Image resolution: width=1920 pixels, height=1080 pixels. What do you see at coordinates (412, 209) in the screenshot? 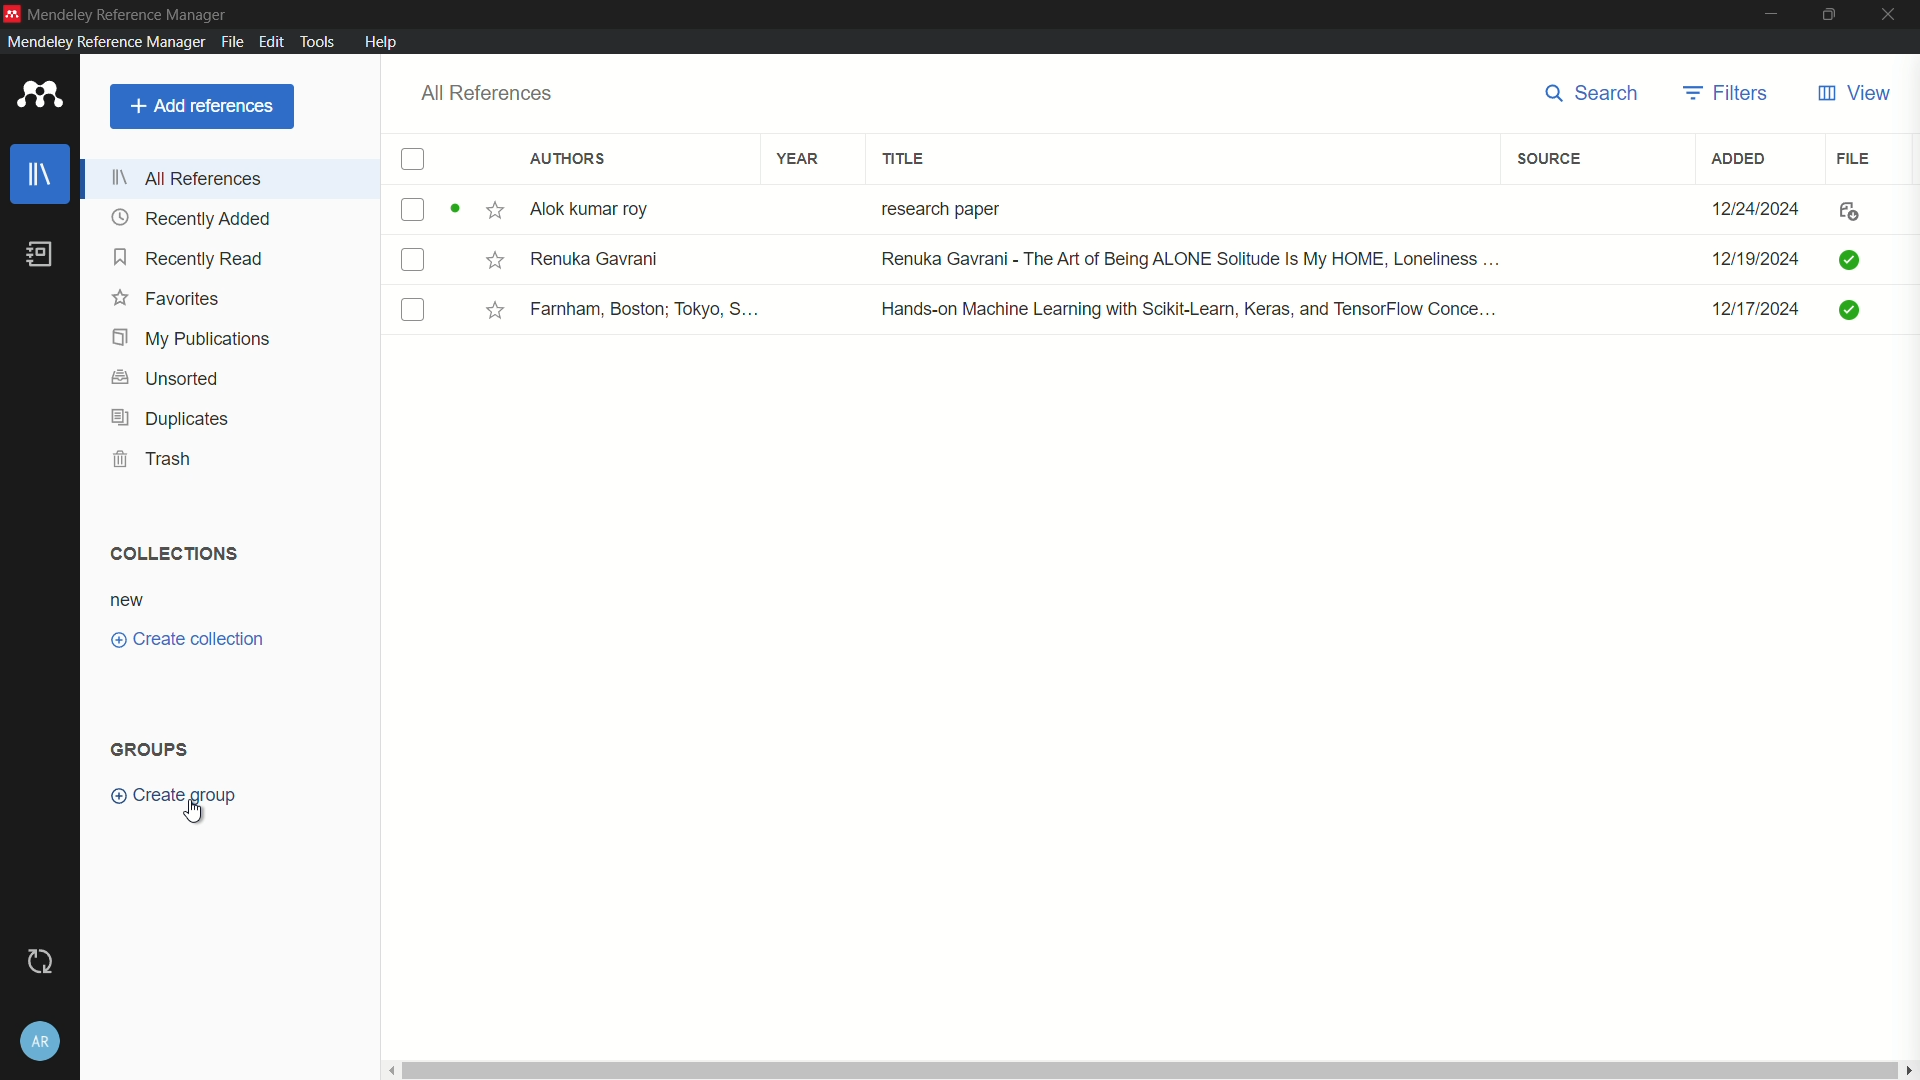
I see `book-1` at bounding box center [412, 209].